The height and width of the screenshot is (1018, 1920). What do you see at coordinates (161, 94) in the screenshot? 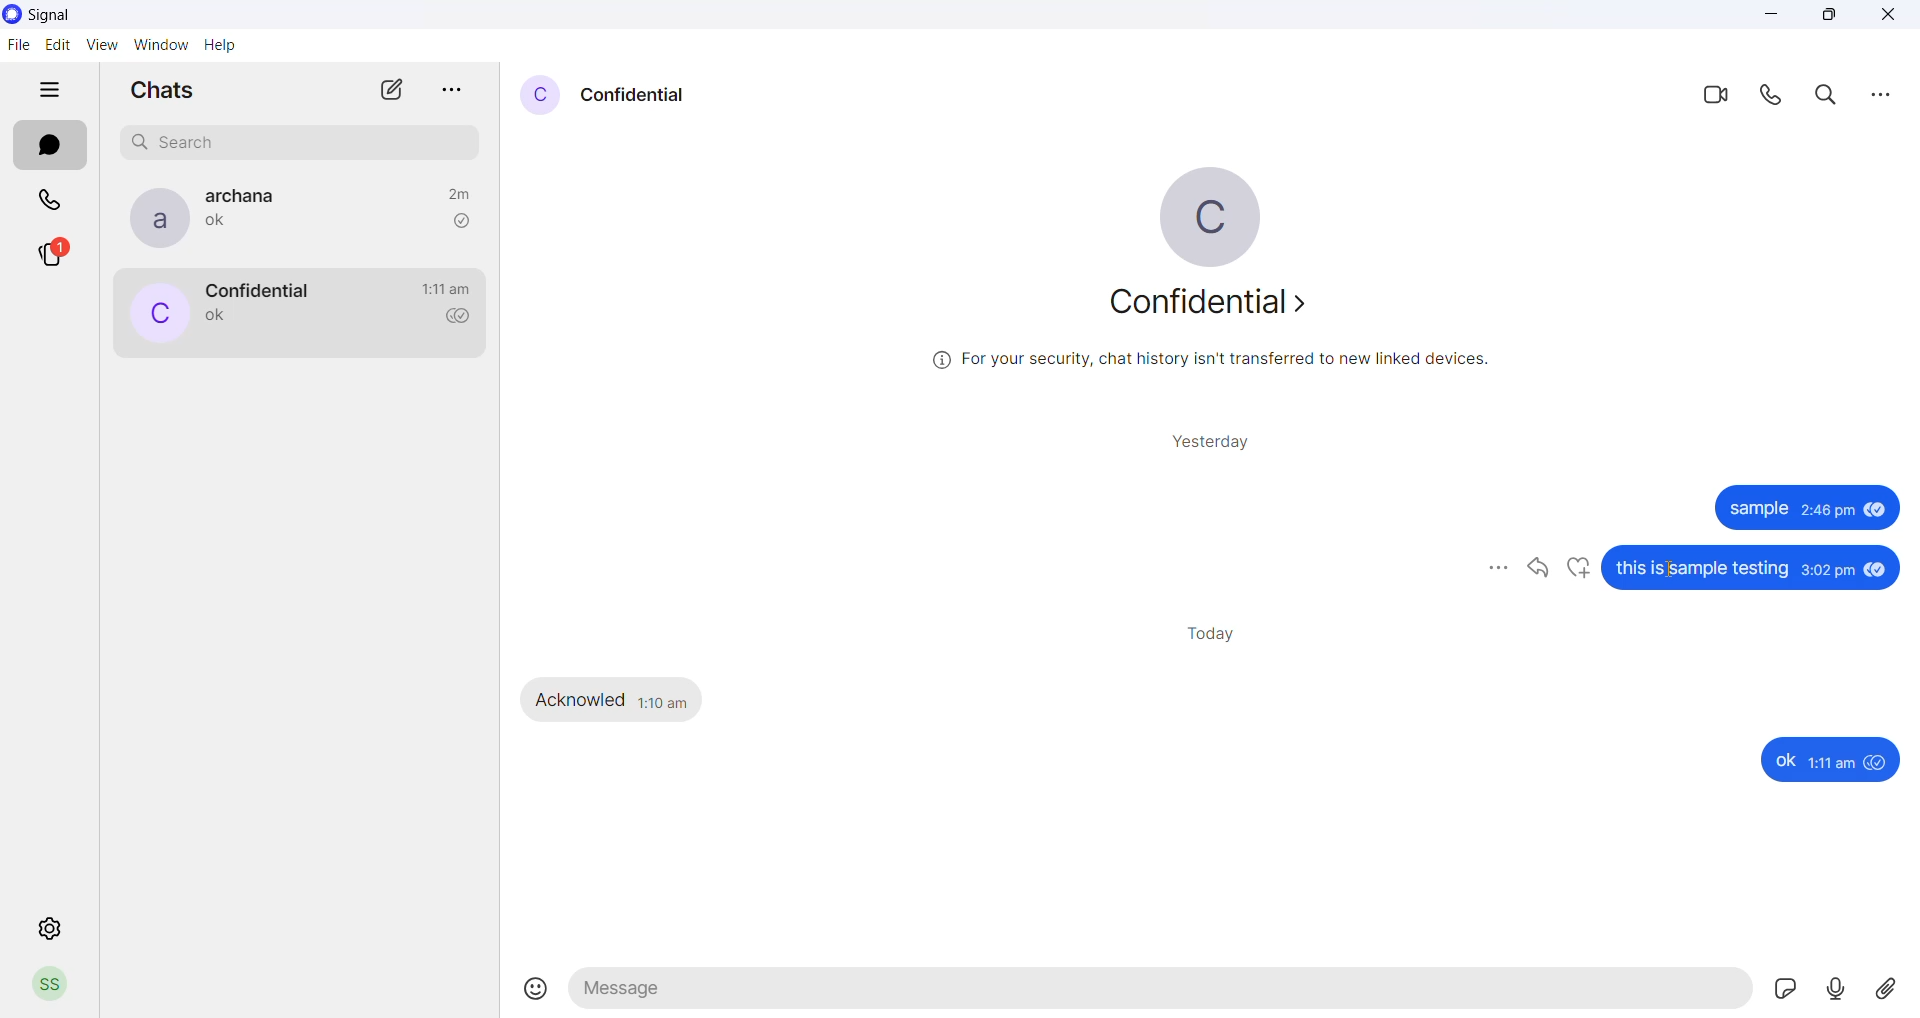
I see `chats heading` at bounding box center [161, 94].